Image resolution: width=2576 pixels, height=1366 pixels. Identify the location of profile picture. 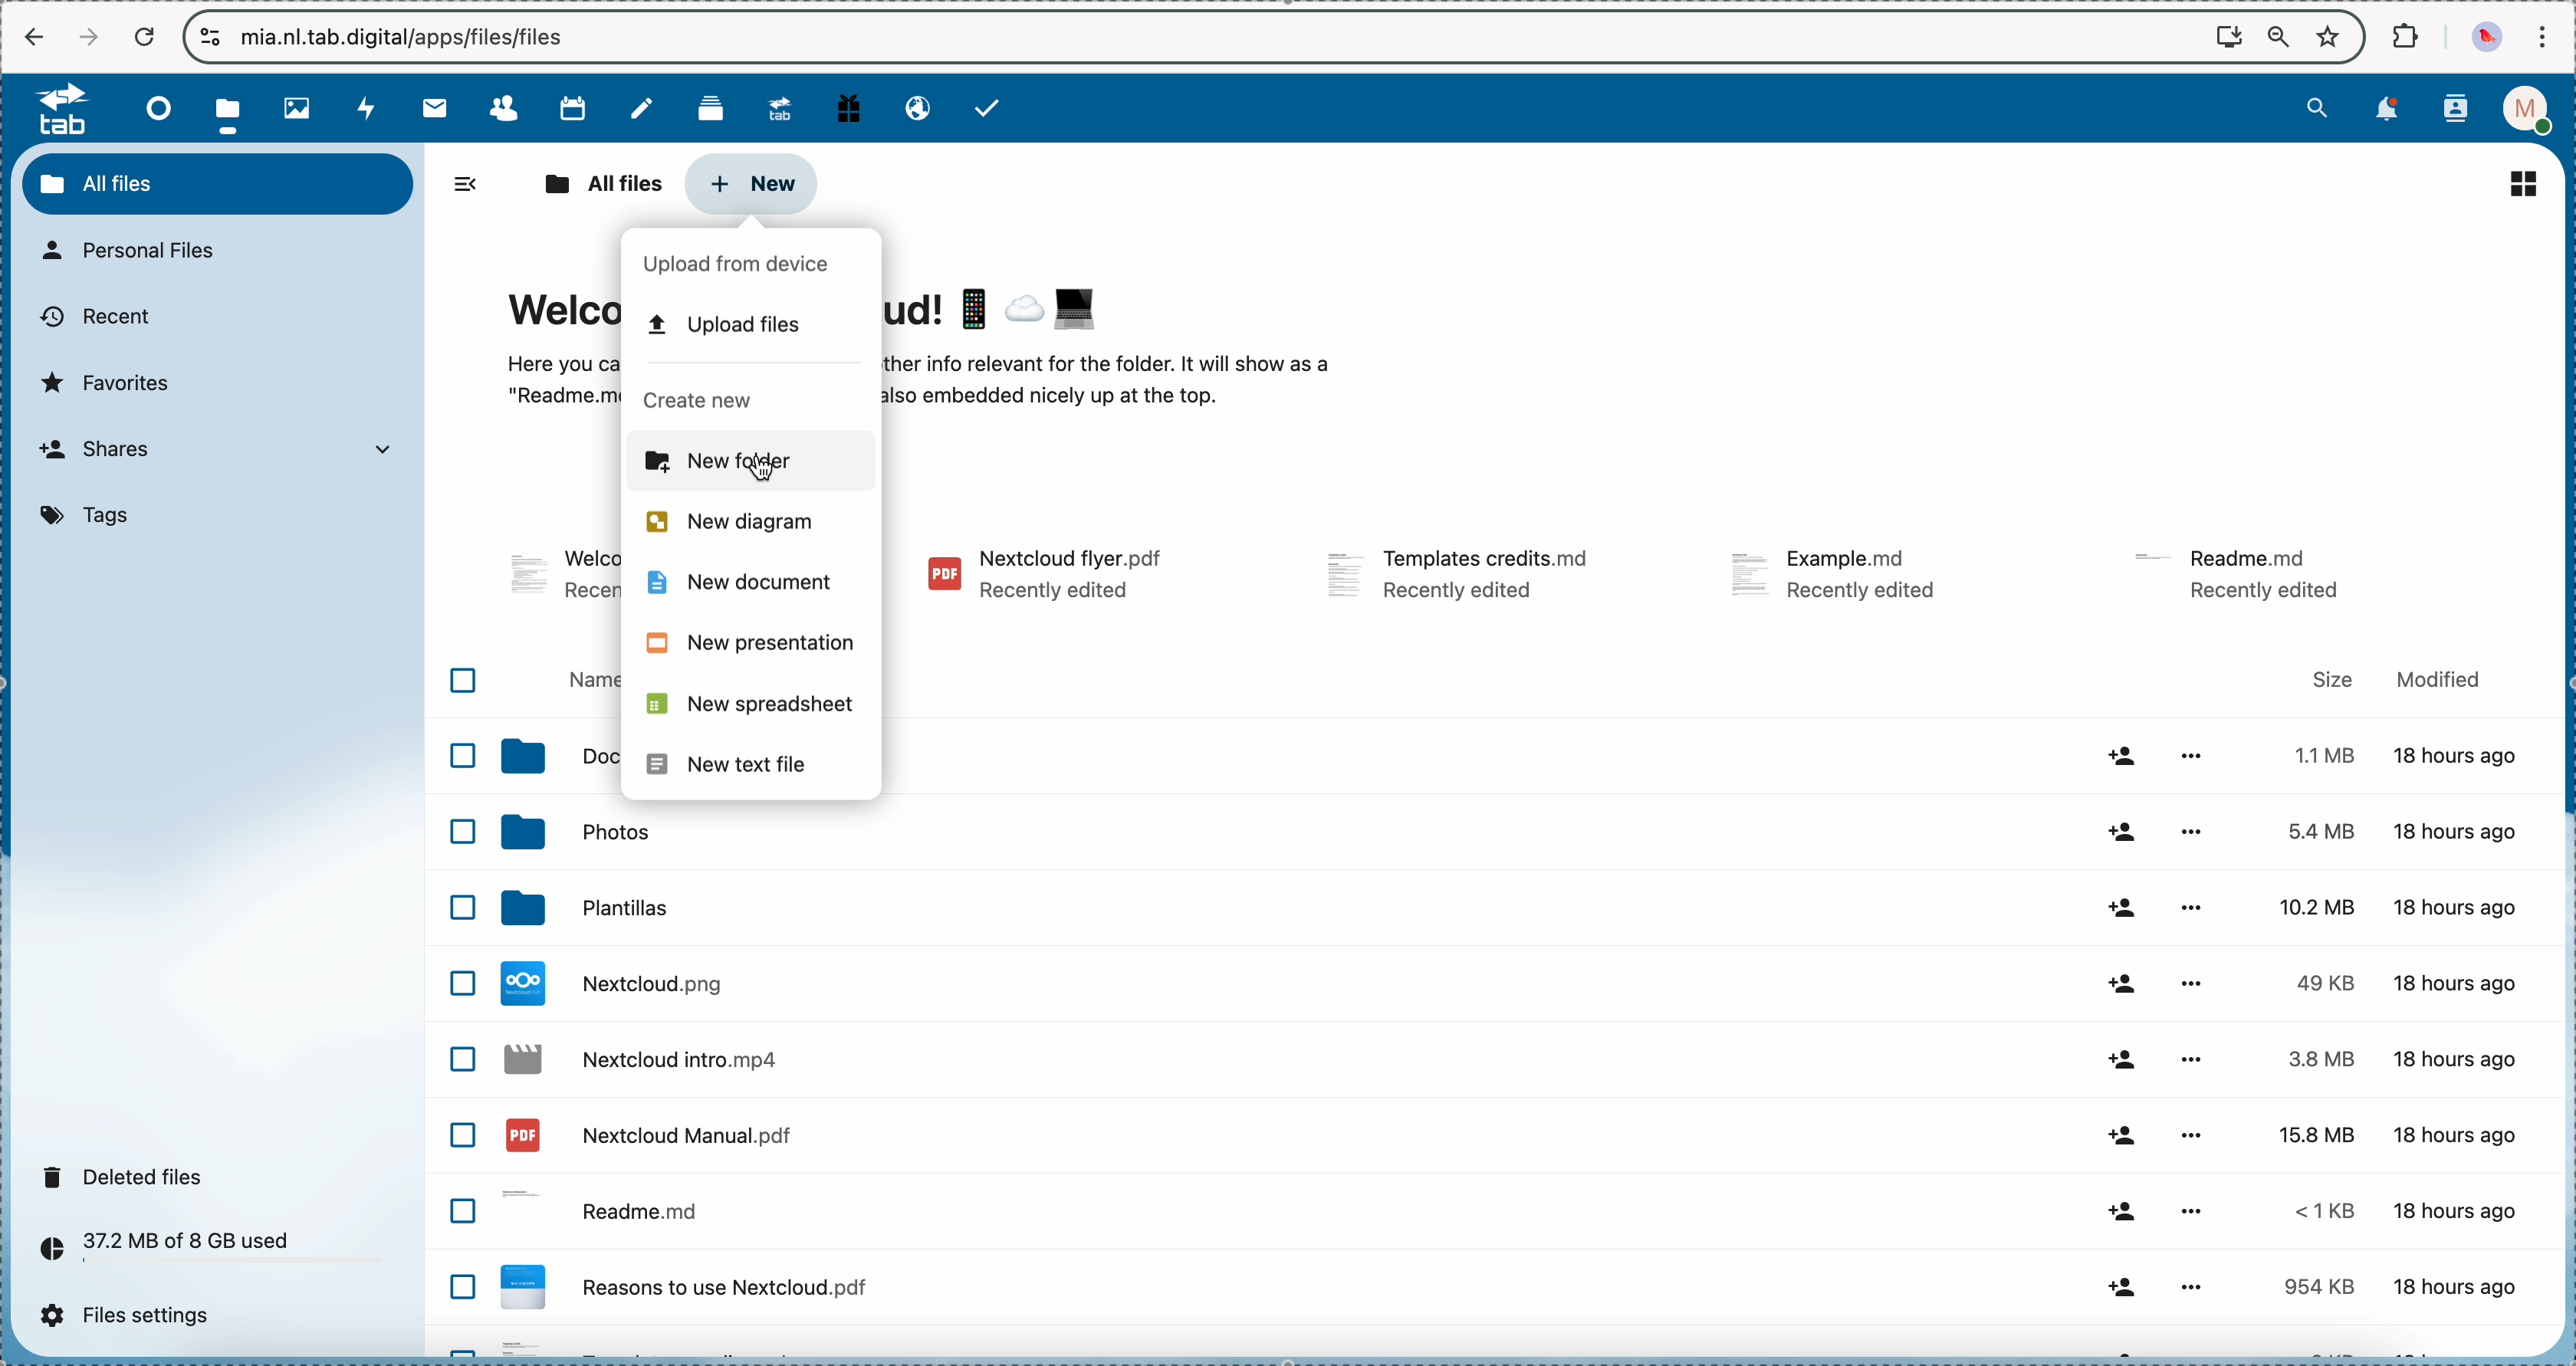
(2490, 37).